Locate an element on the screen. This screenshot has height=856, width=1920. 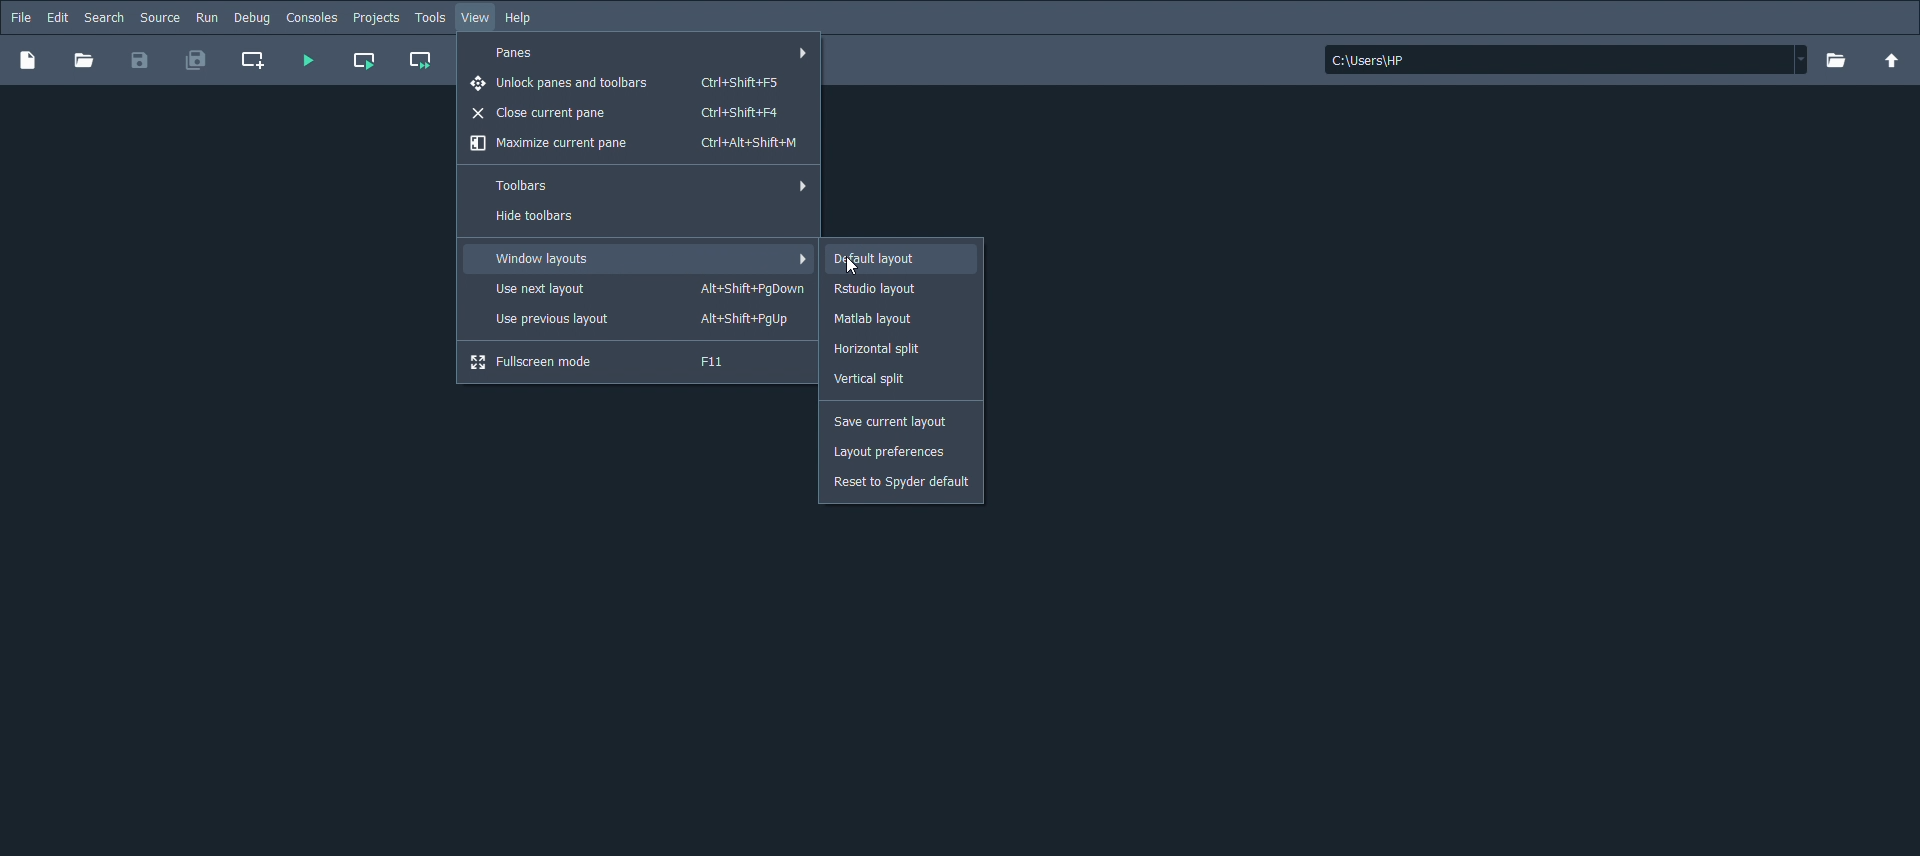
Tools is located at coordinates (430, 18).